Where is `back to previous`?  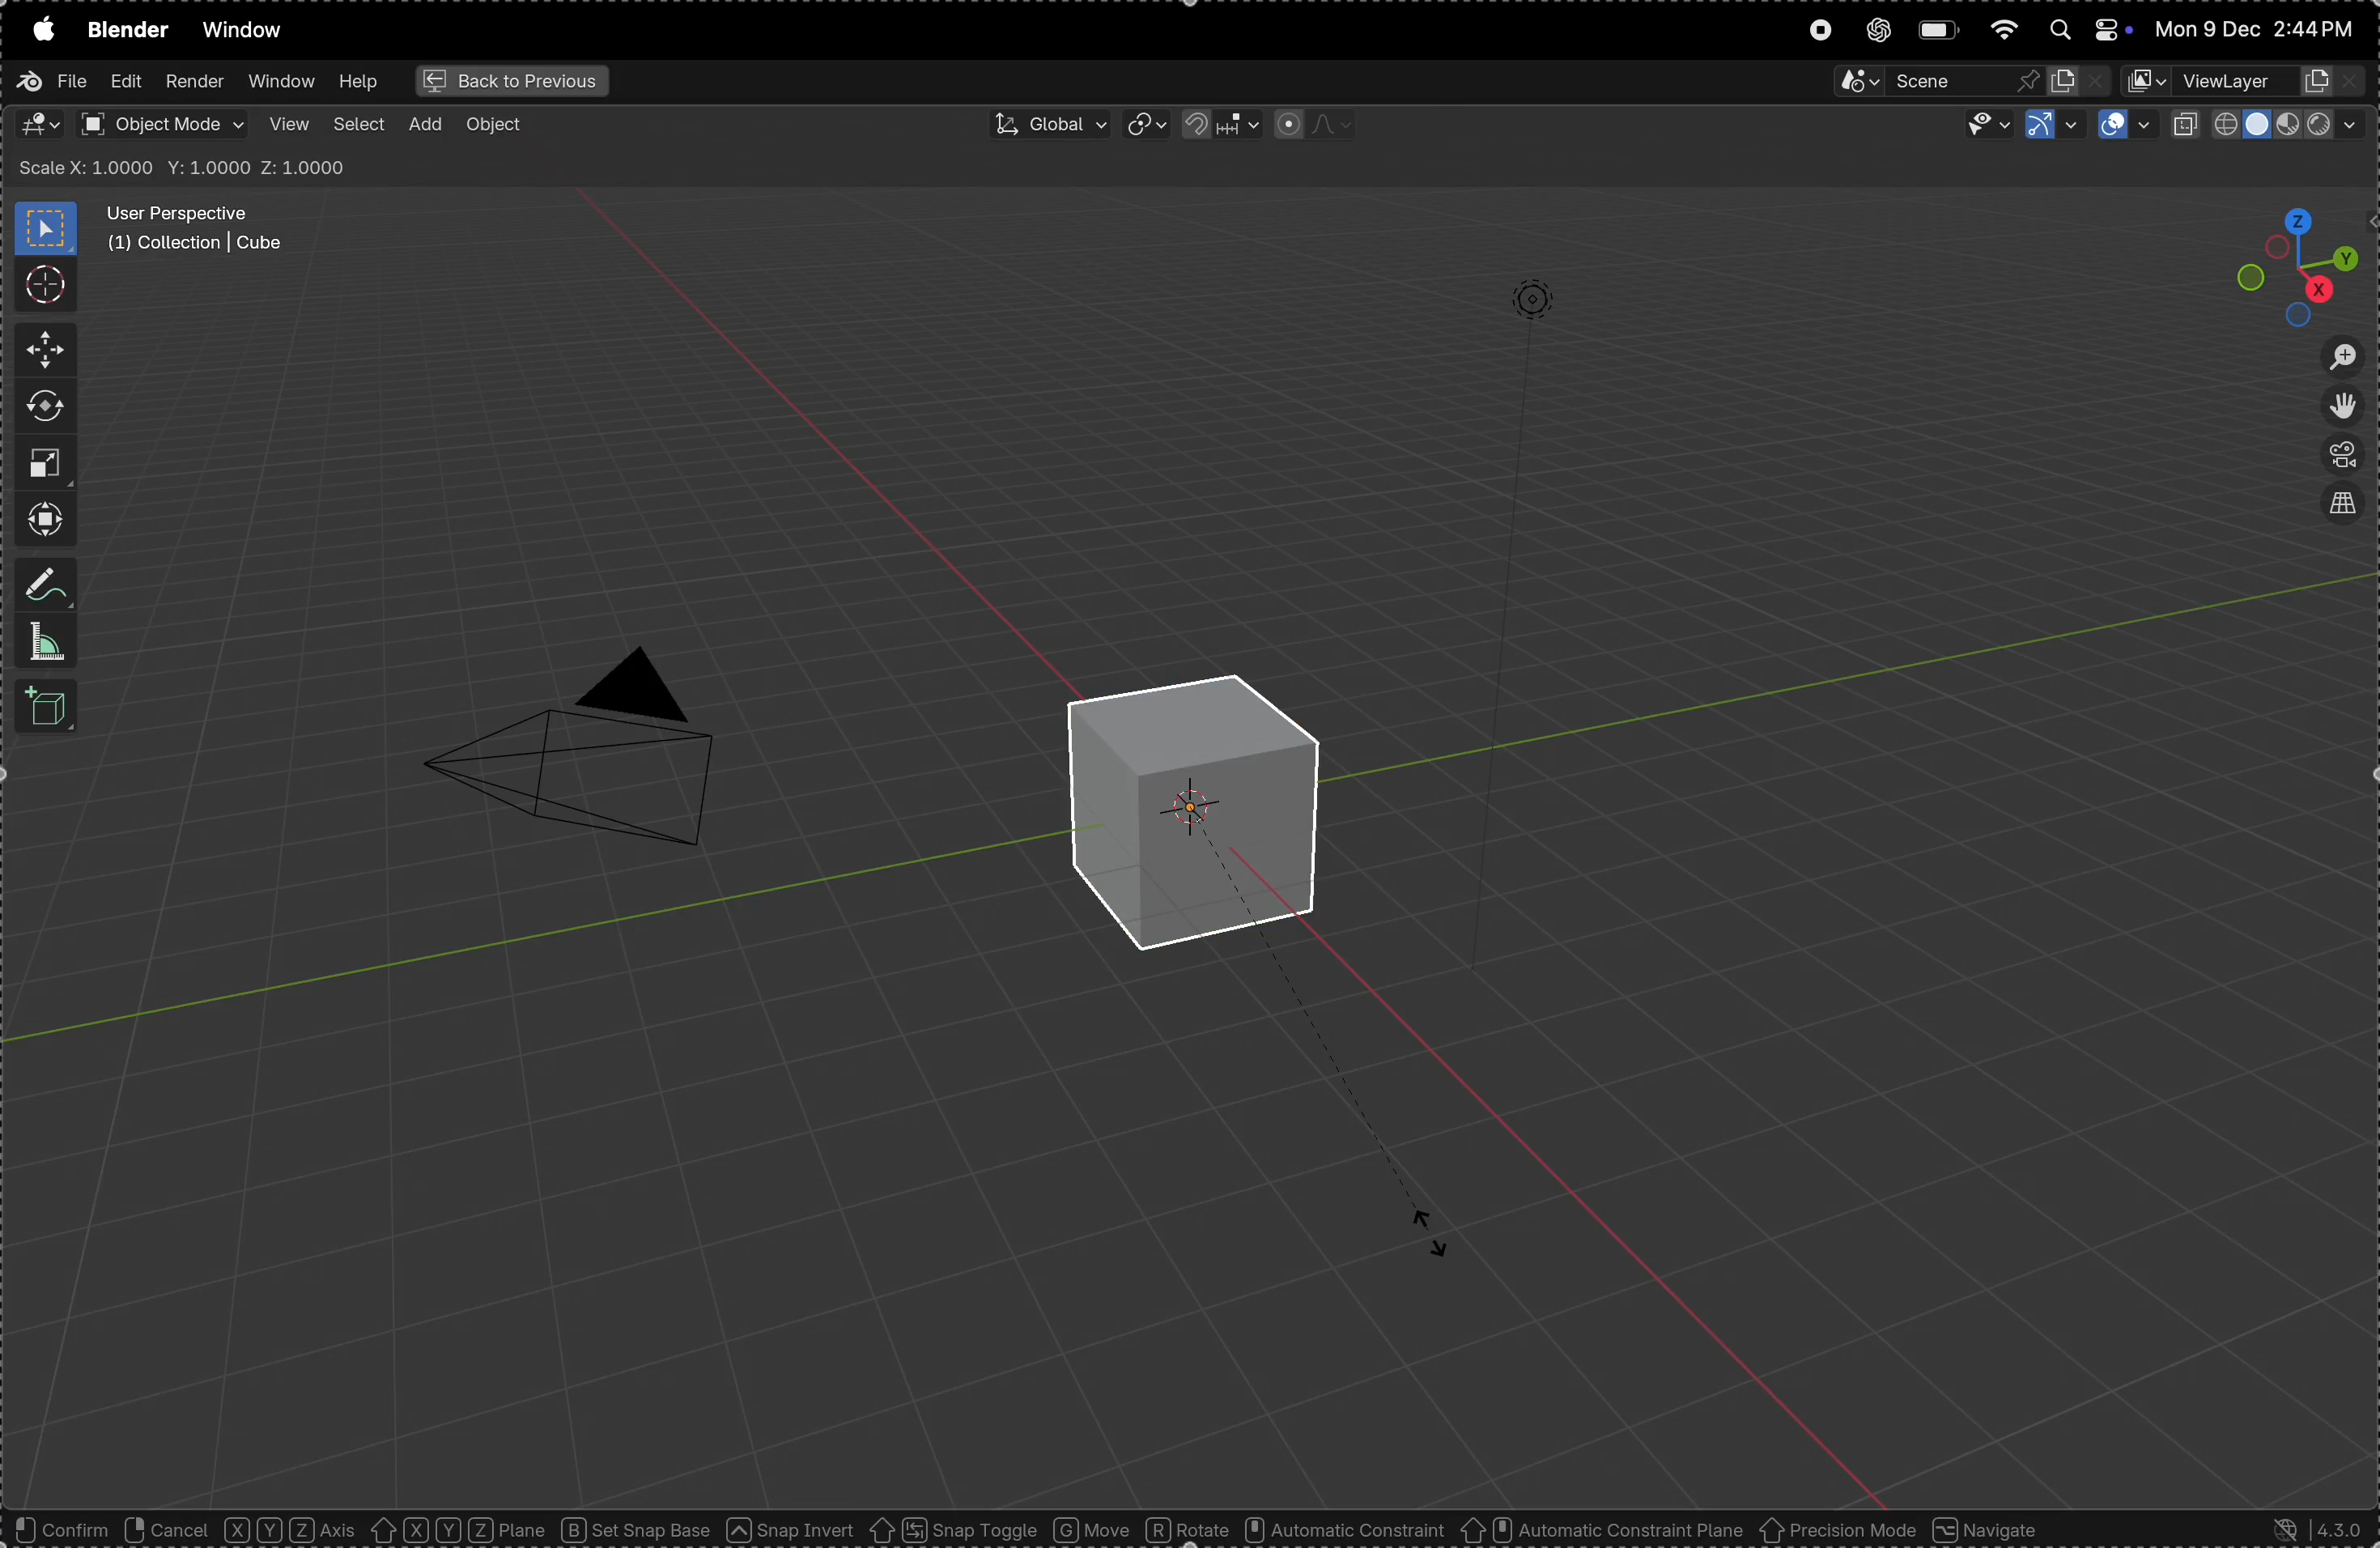
back to previous is located at coordinates (509, 82).